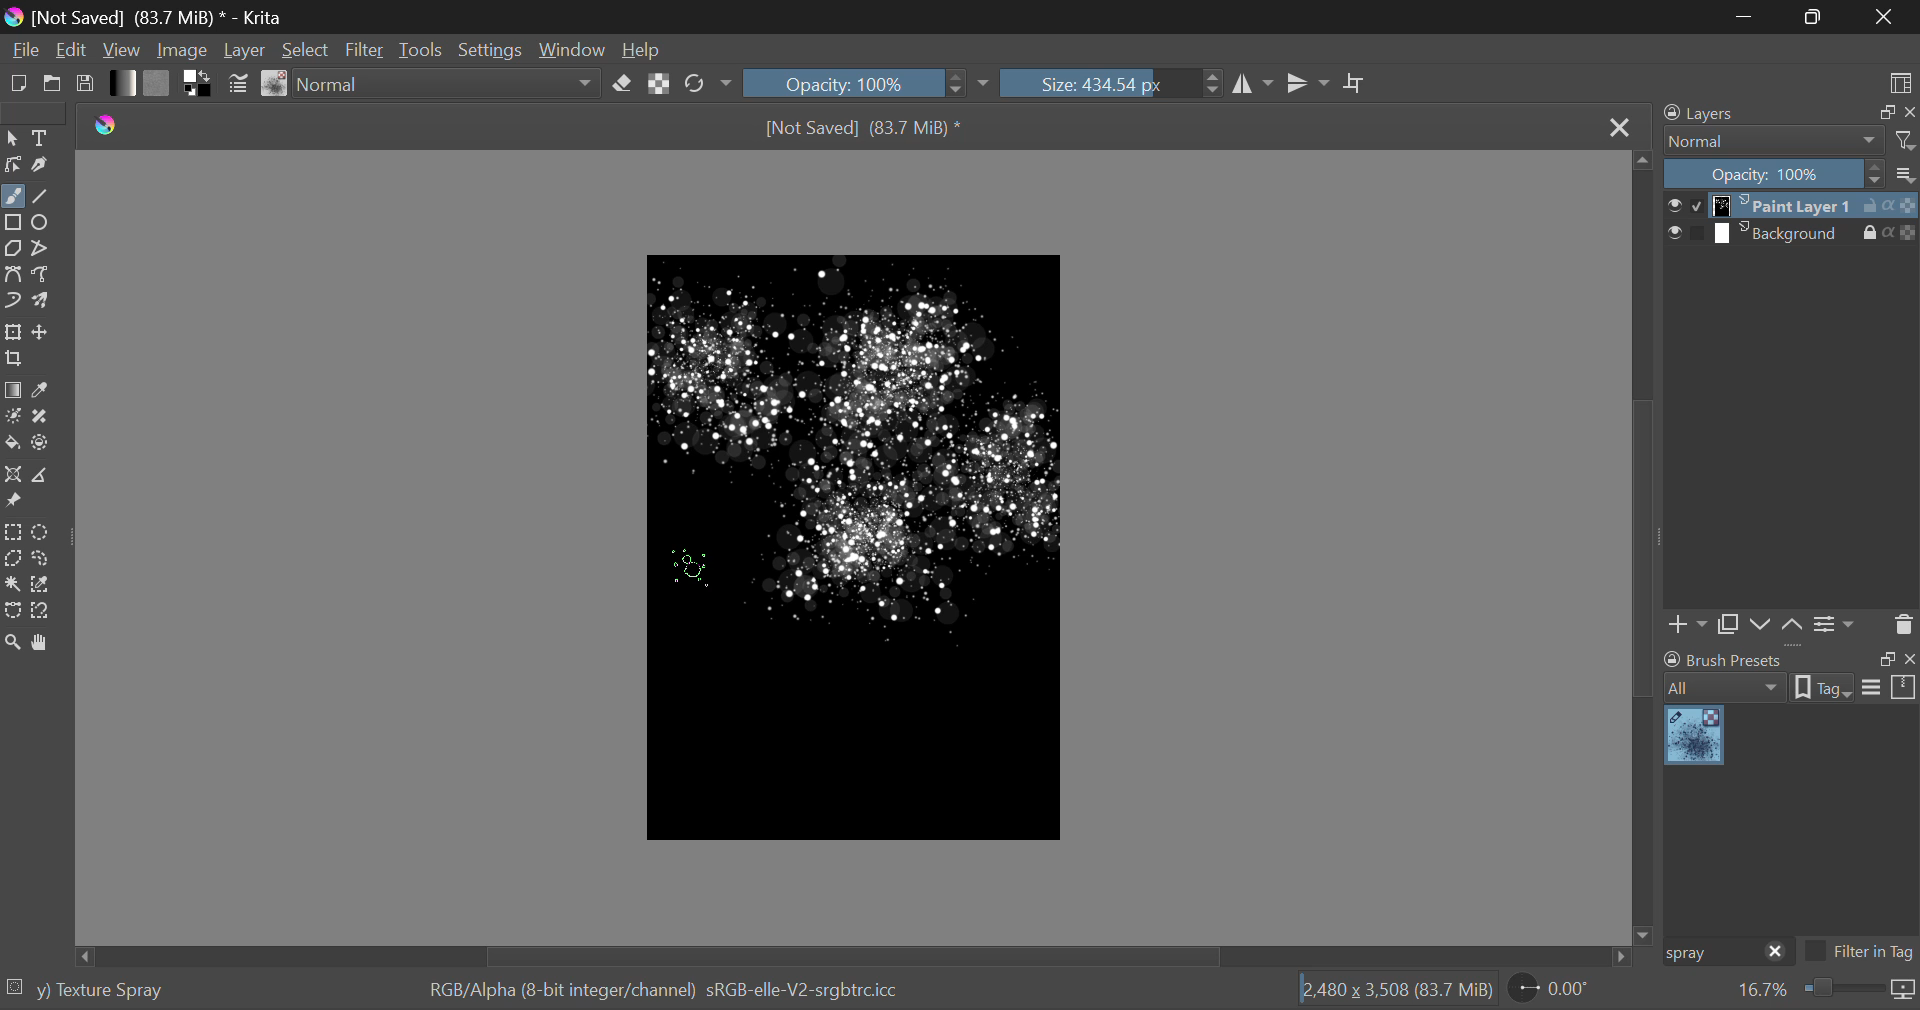  I want to click on Window, so click(575, 48).